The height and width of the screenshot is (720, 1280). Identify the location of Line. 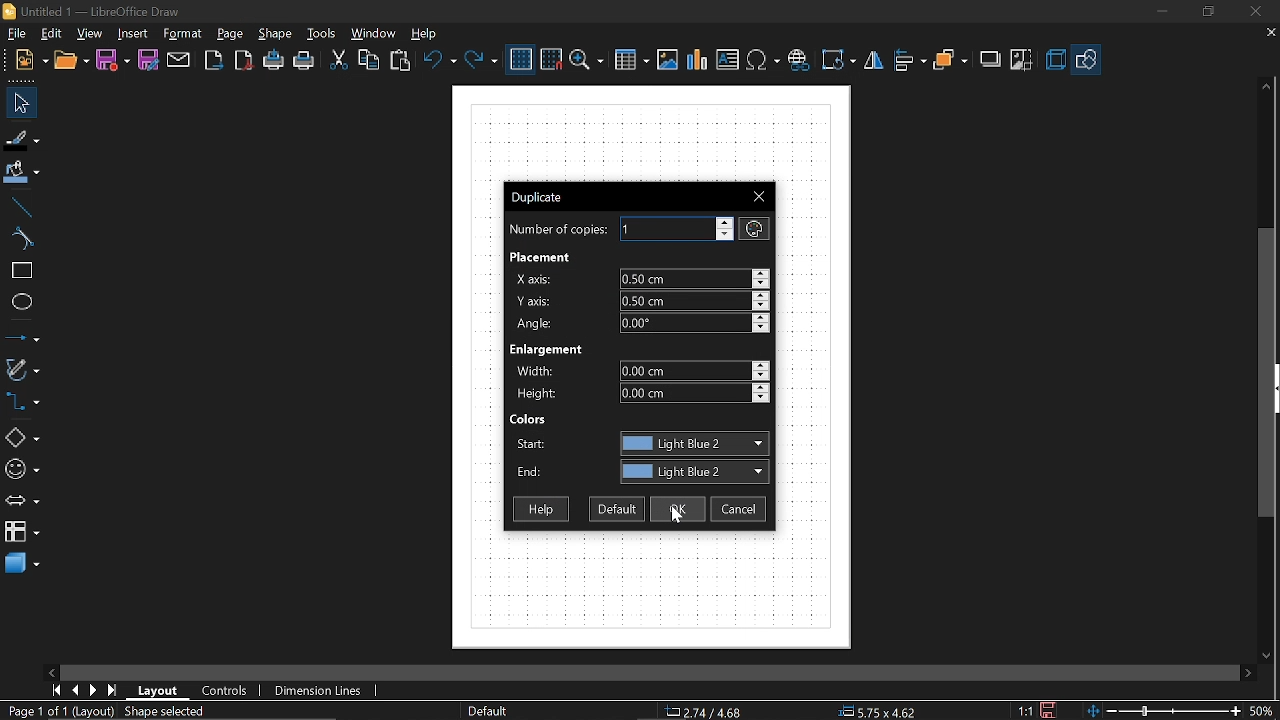
(18, 208).